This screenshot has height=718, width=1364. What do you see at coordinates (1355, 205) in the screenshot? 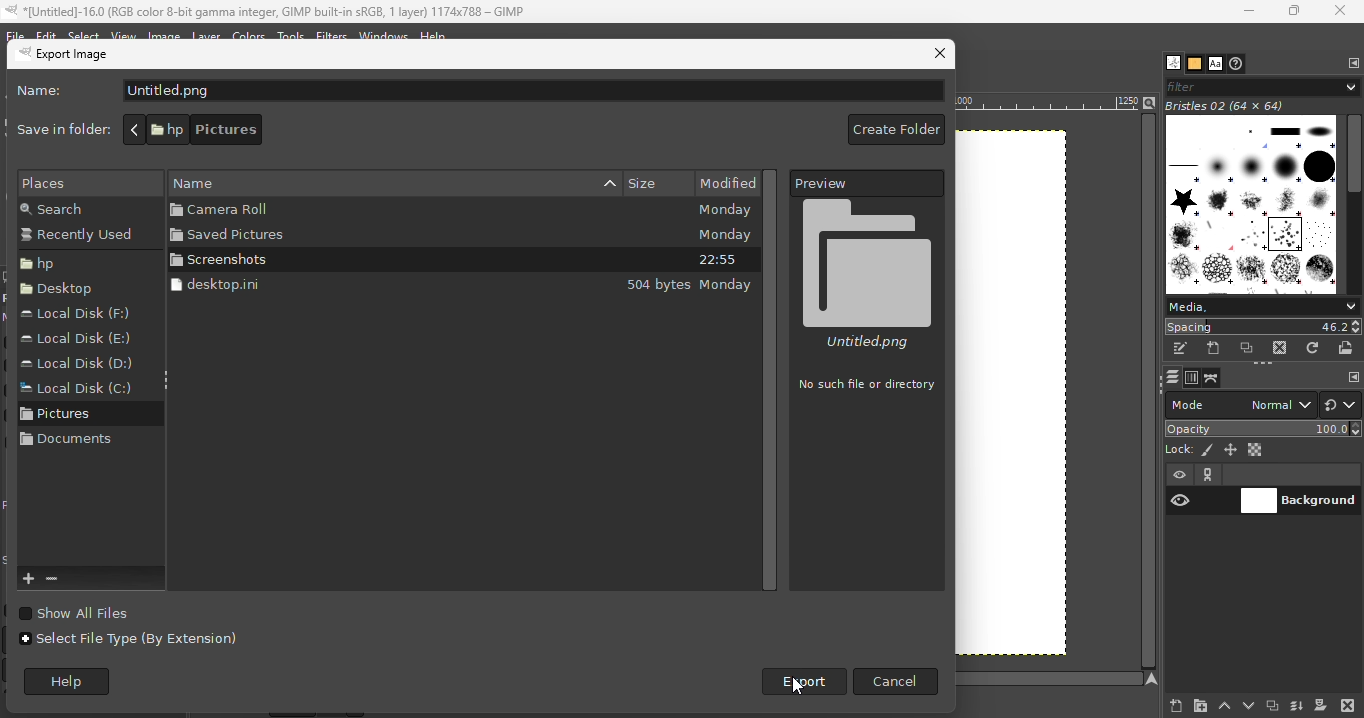
I see `Horizontal scroll bar` at bounding box center [1355, 205].